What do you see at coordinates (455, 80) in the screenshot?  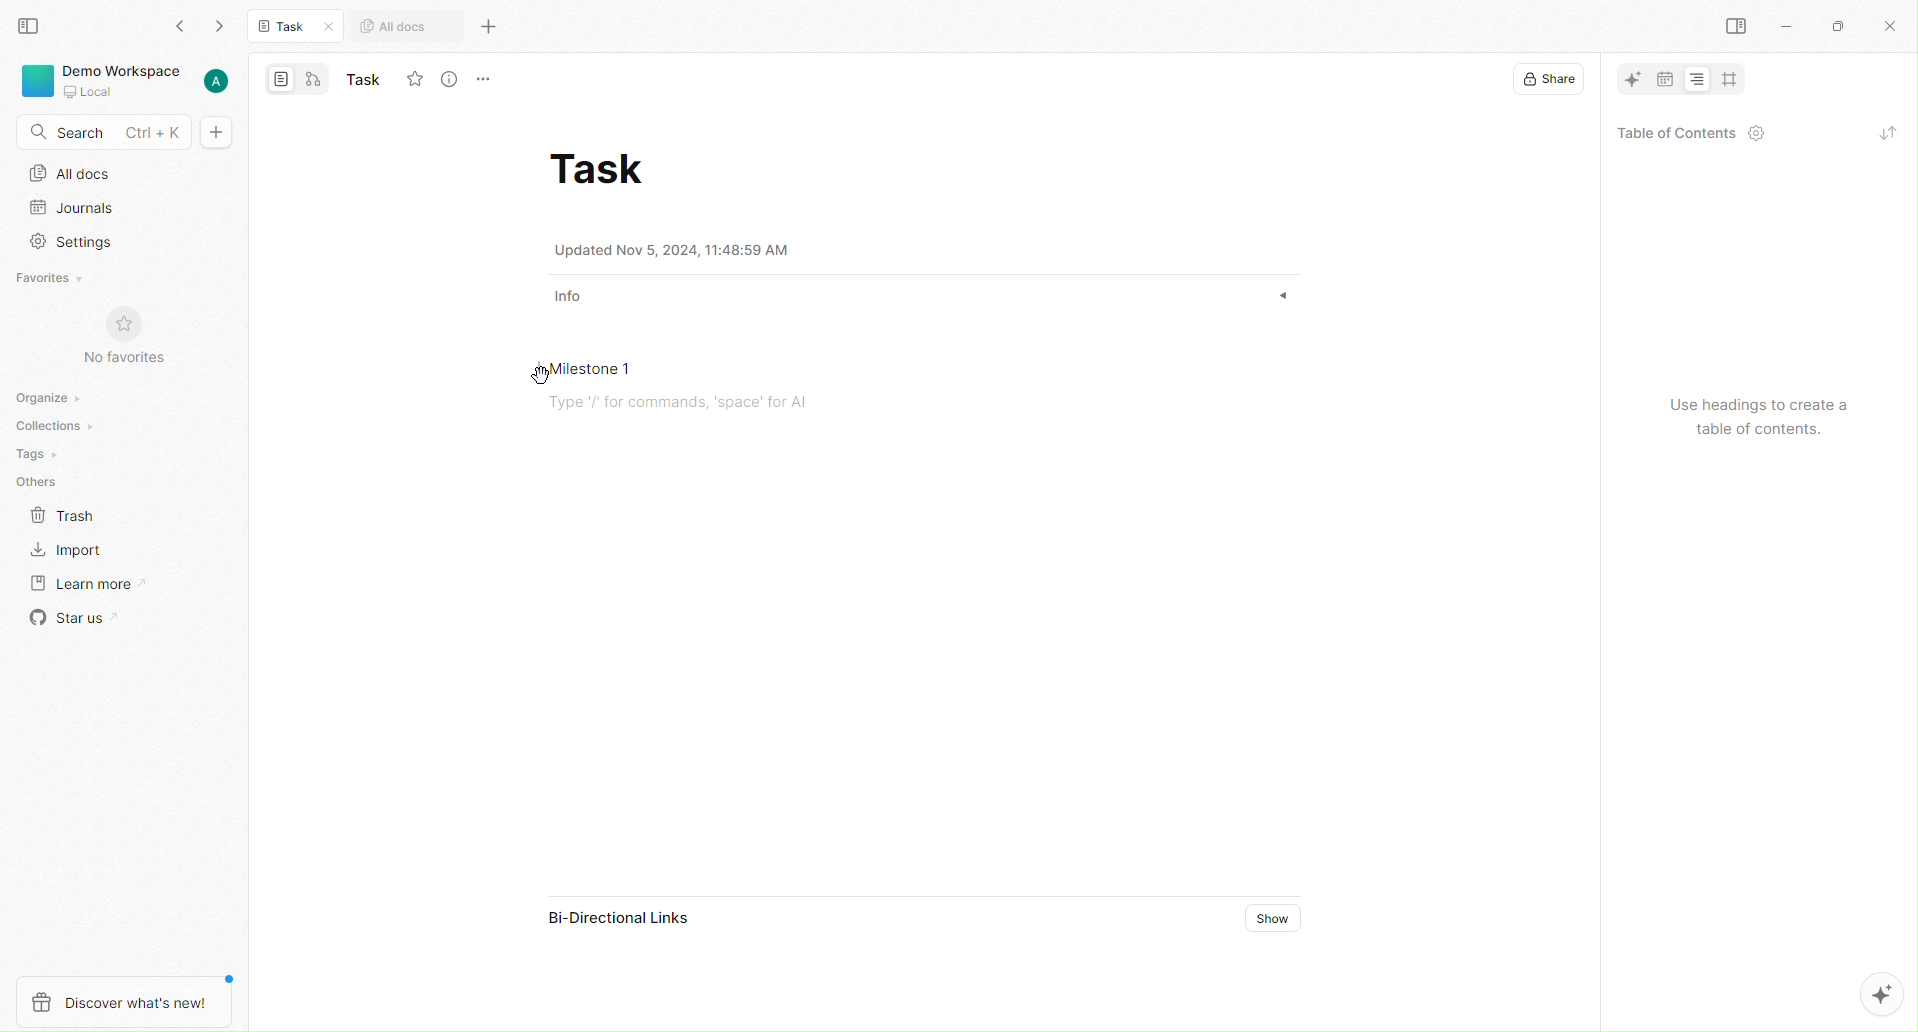 I see `View Info` at bounding box center [455, 80].